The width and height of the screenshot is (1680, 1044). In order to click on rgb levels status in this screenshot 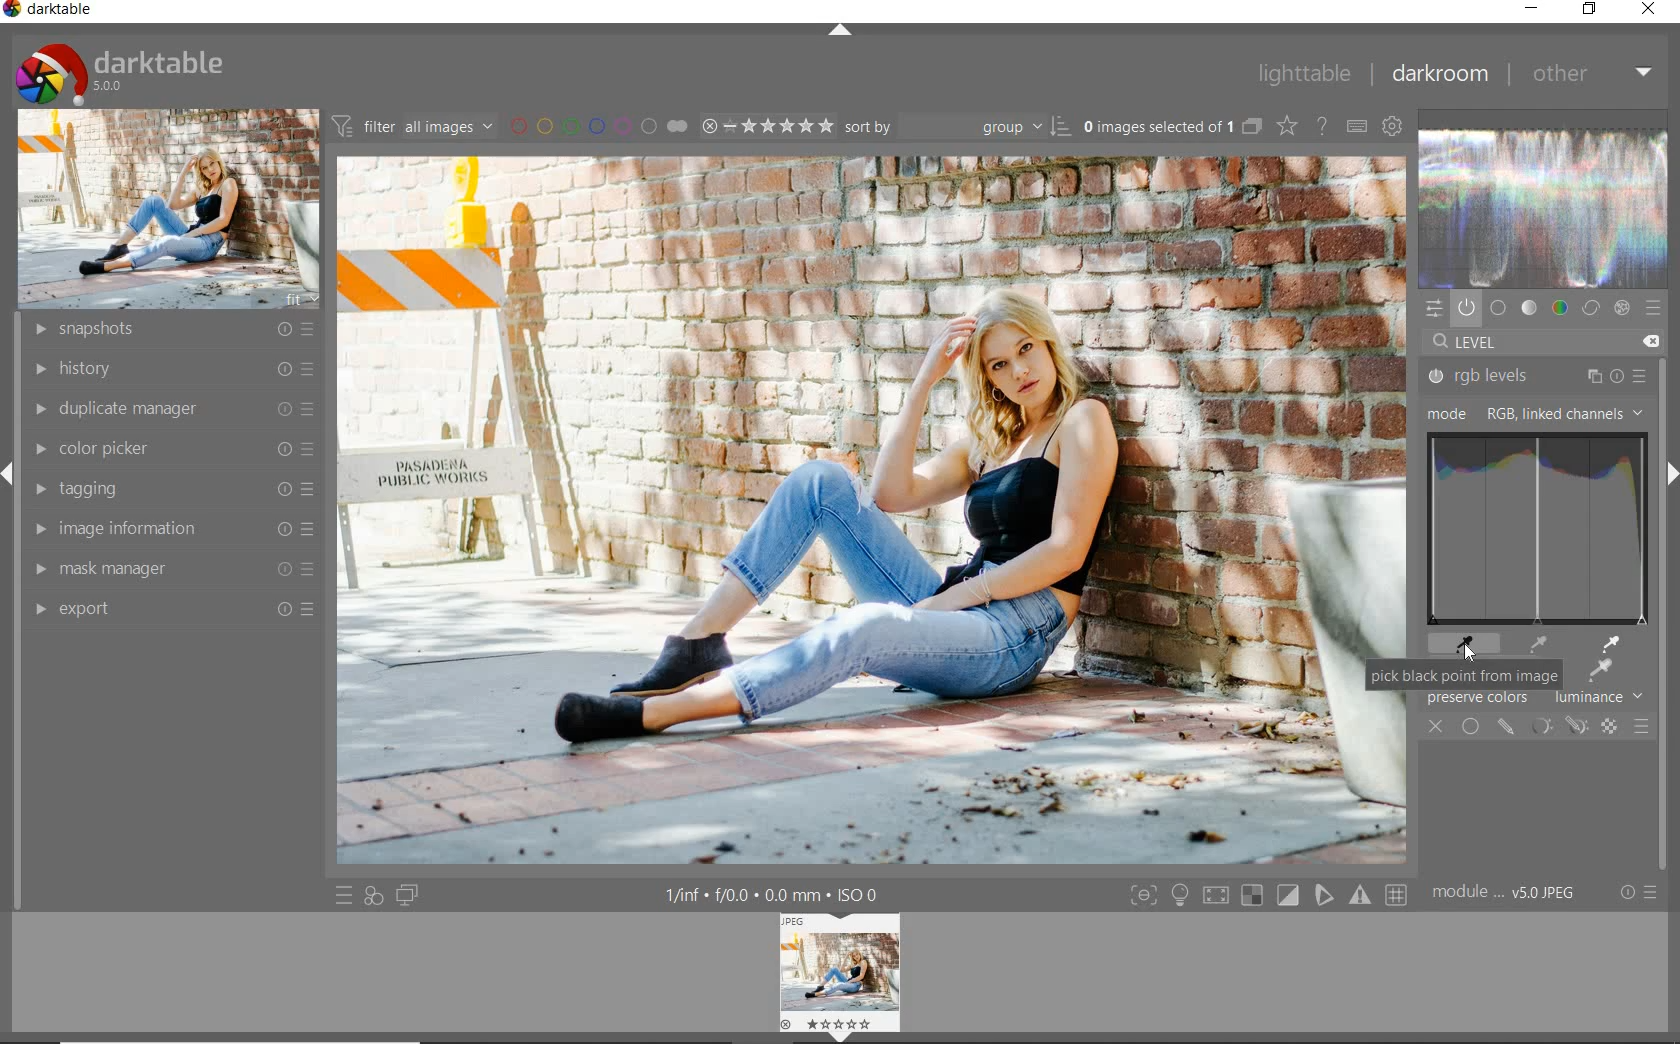, I will do `click(1436, 380)`.